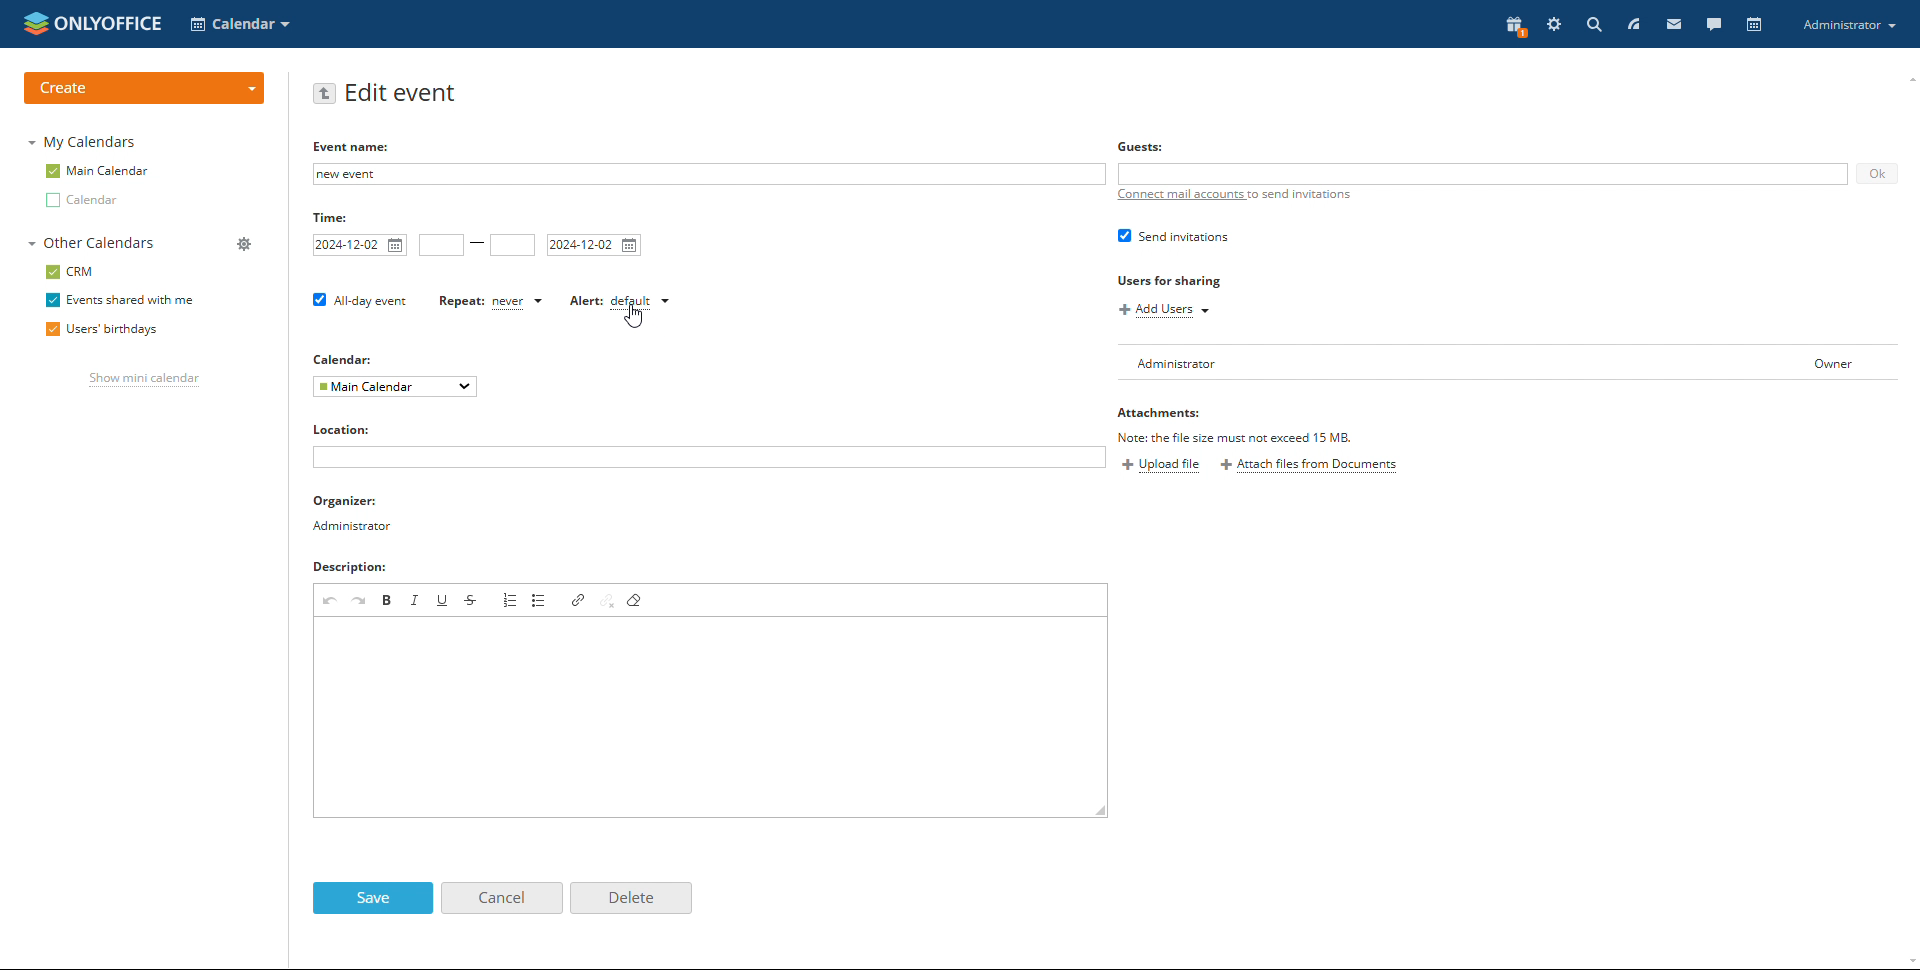  I want to click on resize box, so click(1101, 811).